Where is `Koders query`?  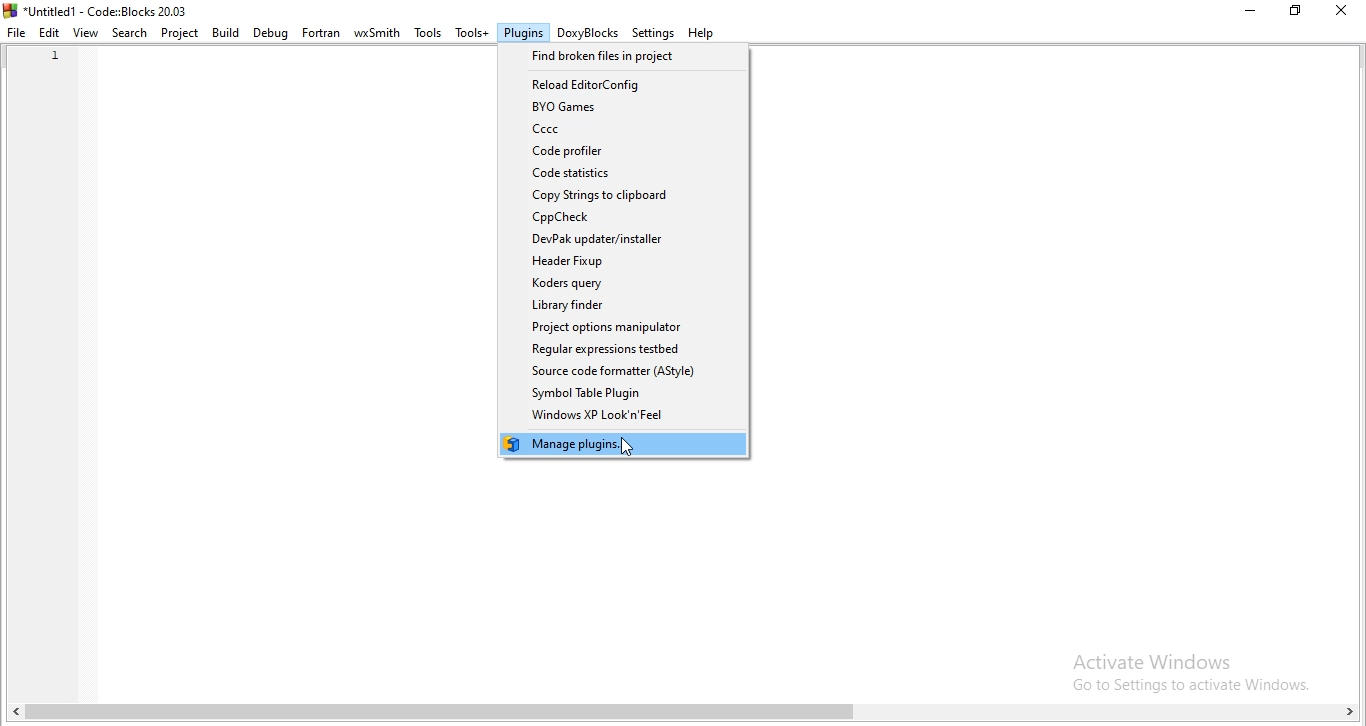
Koders query is located at coordinates (630, 285).